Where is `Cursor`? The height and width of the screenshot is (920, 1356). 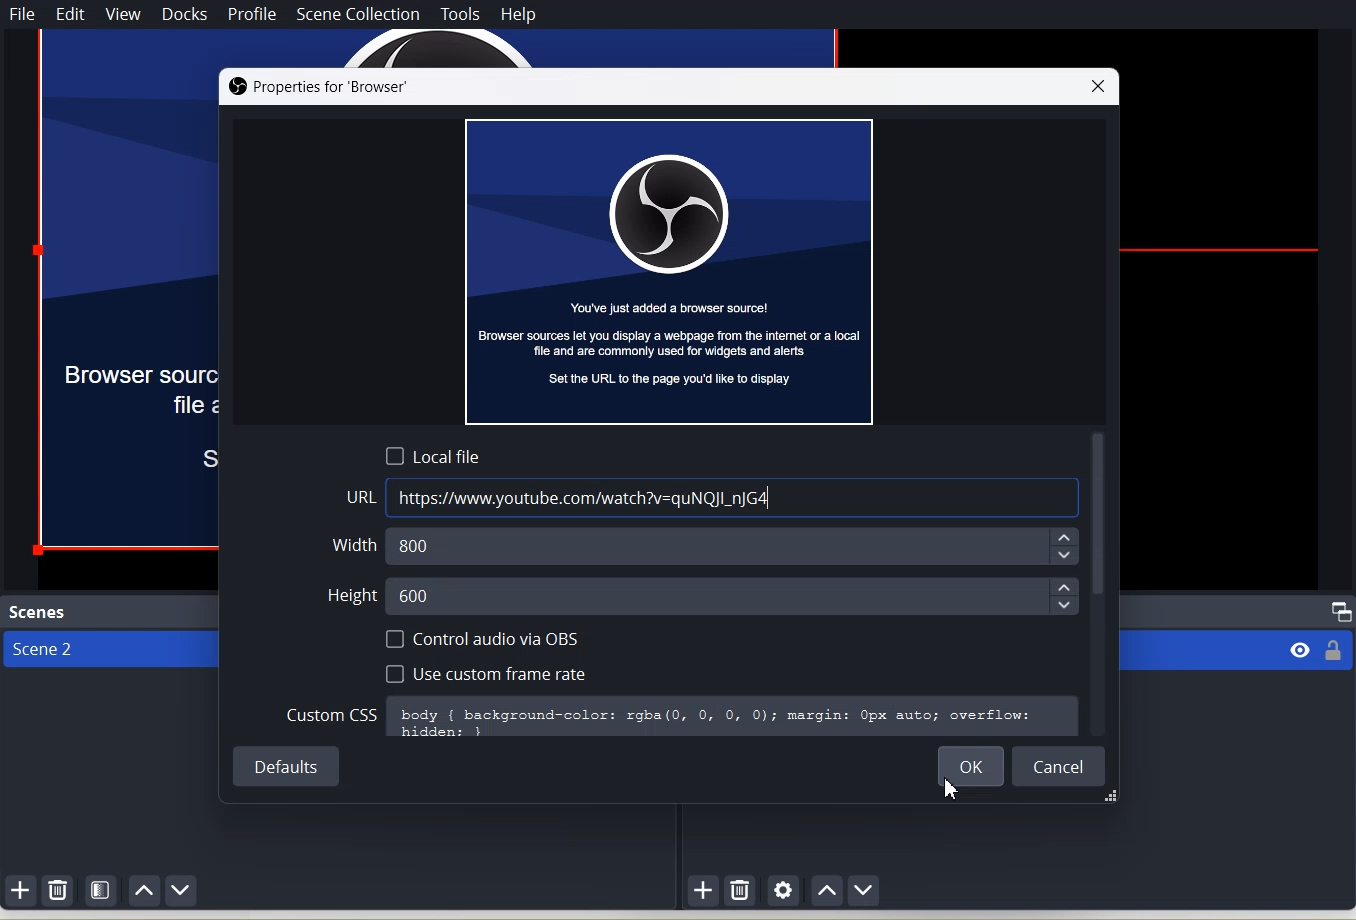 Cursor is located at coordinates (951, 787).